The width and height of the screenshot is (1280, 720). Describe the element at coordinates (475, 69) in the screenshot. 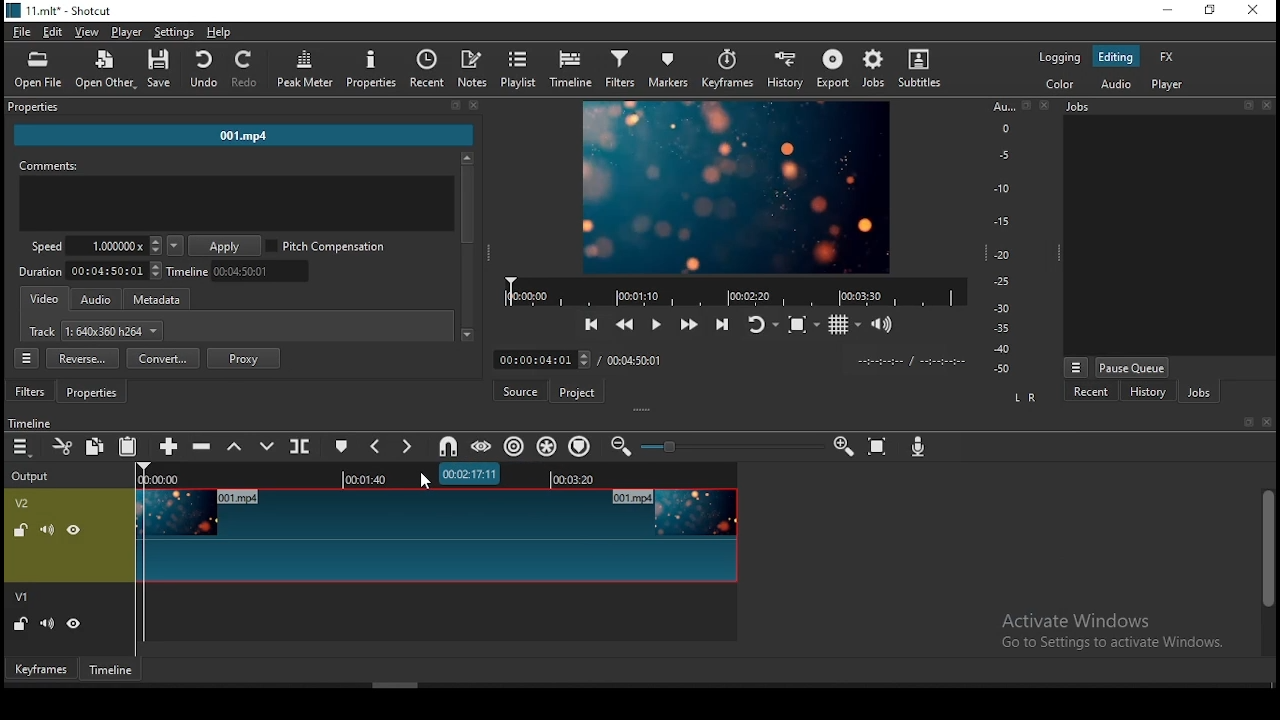

I see `notes` at that location.